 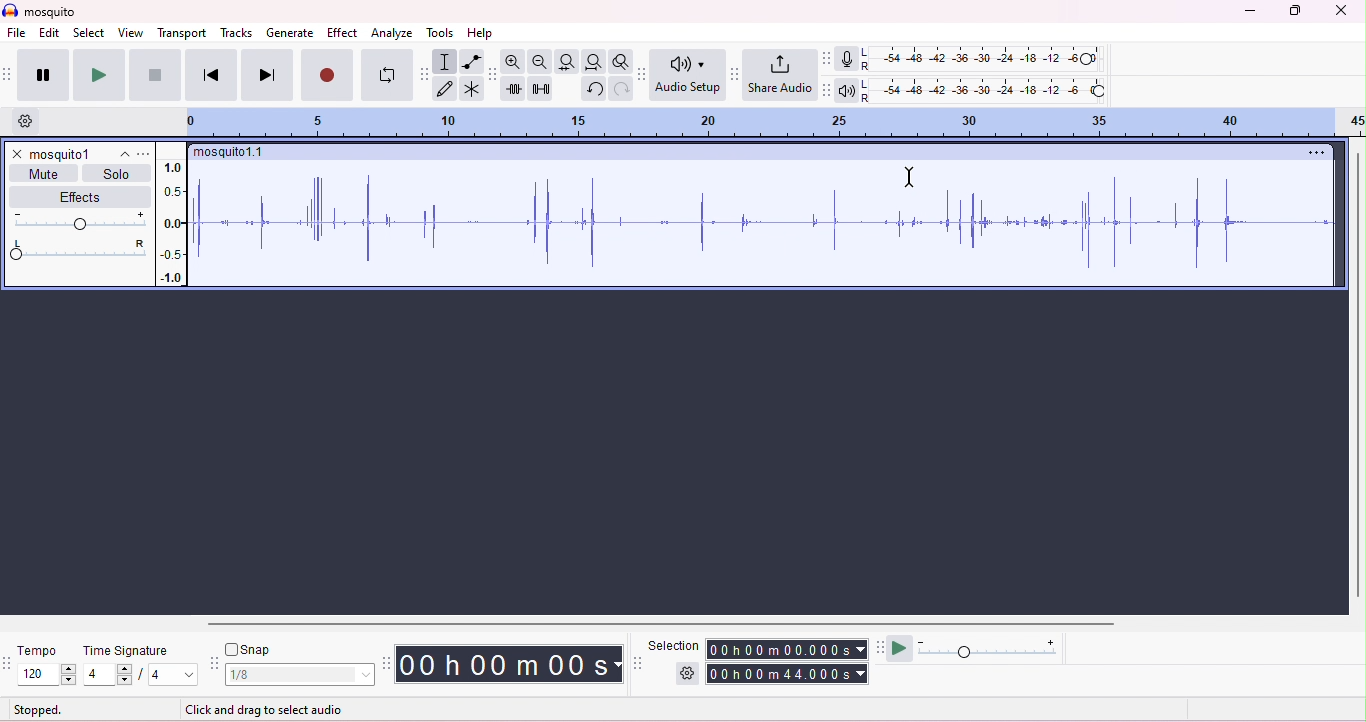 What do you see at coordinates (46, 173) in the screenshot?
I see `mute` at bounding box center [46, 173].